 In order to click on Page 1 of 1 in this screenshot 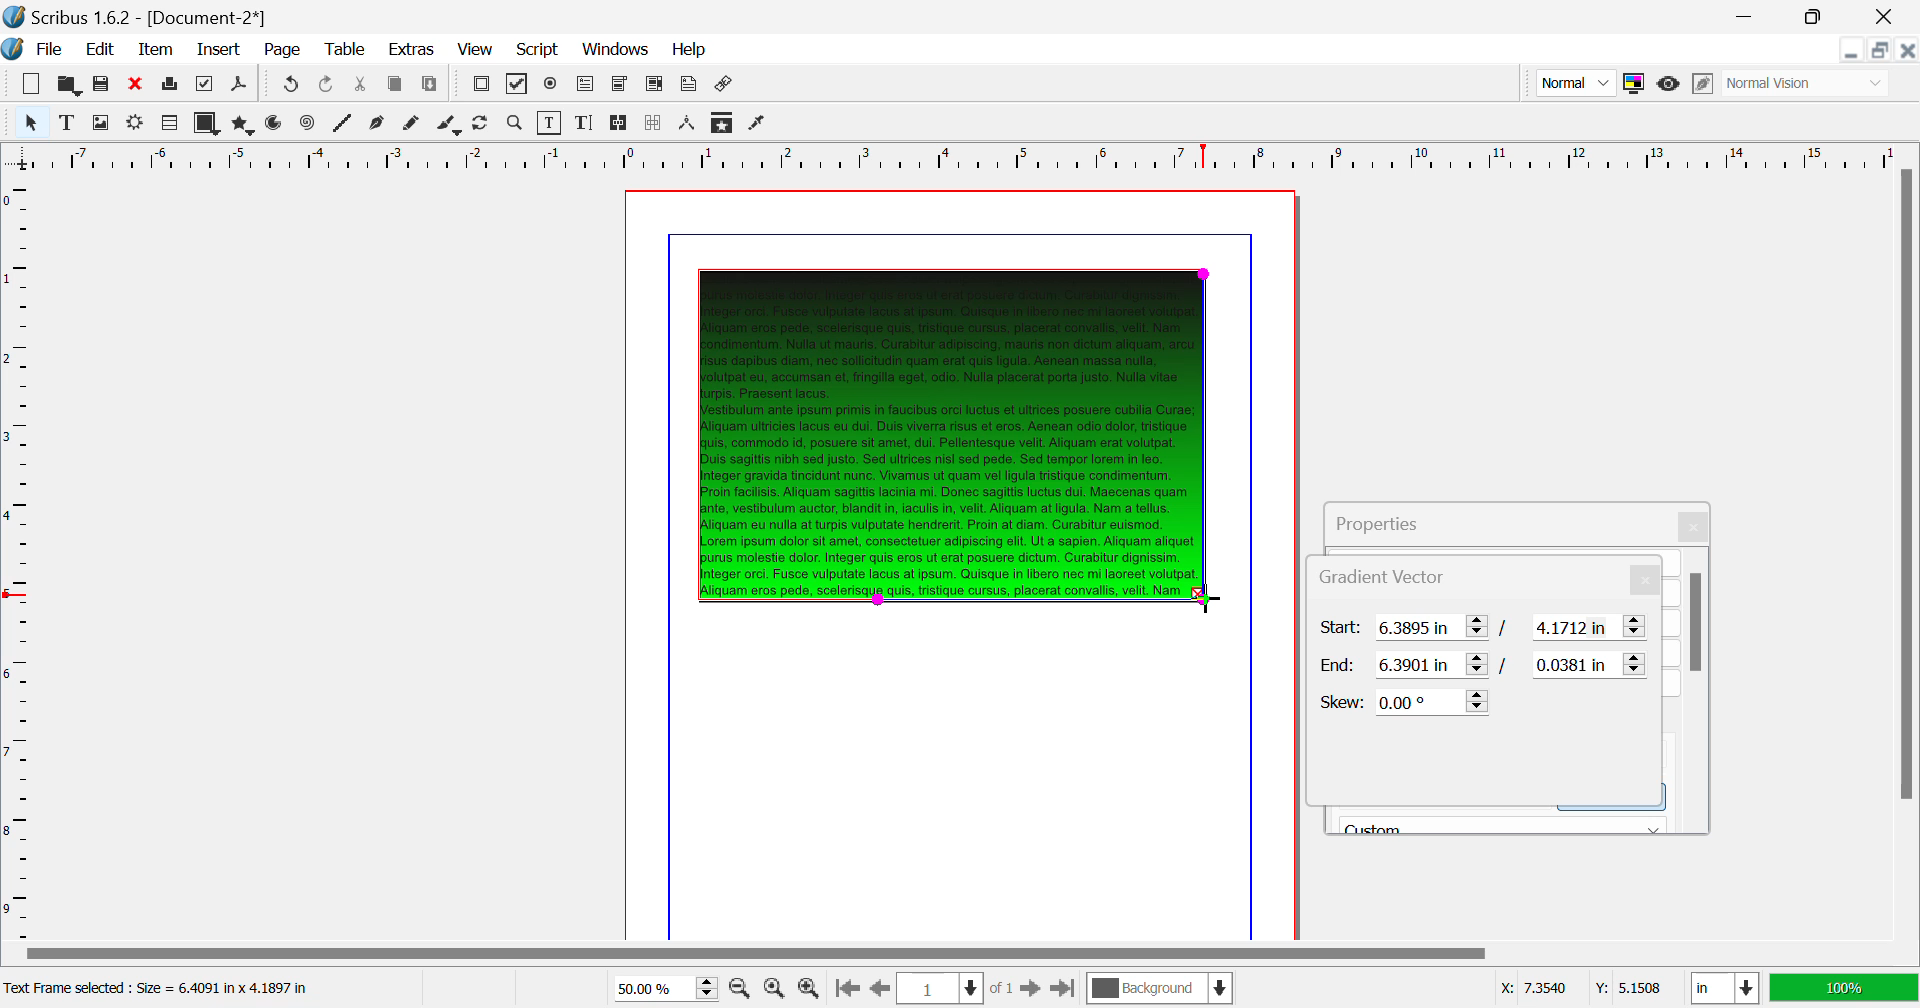, I will do `click(953, 988)`.